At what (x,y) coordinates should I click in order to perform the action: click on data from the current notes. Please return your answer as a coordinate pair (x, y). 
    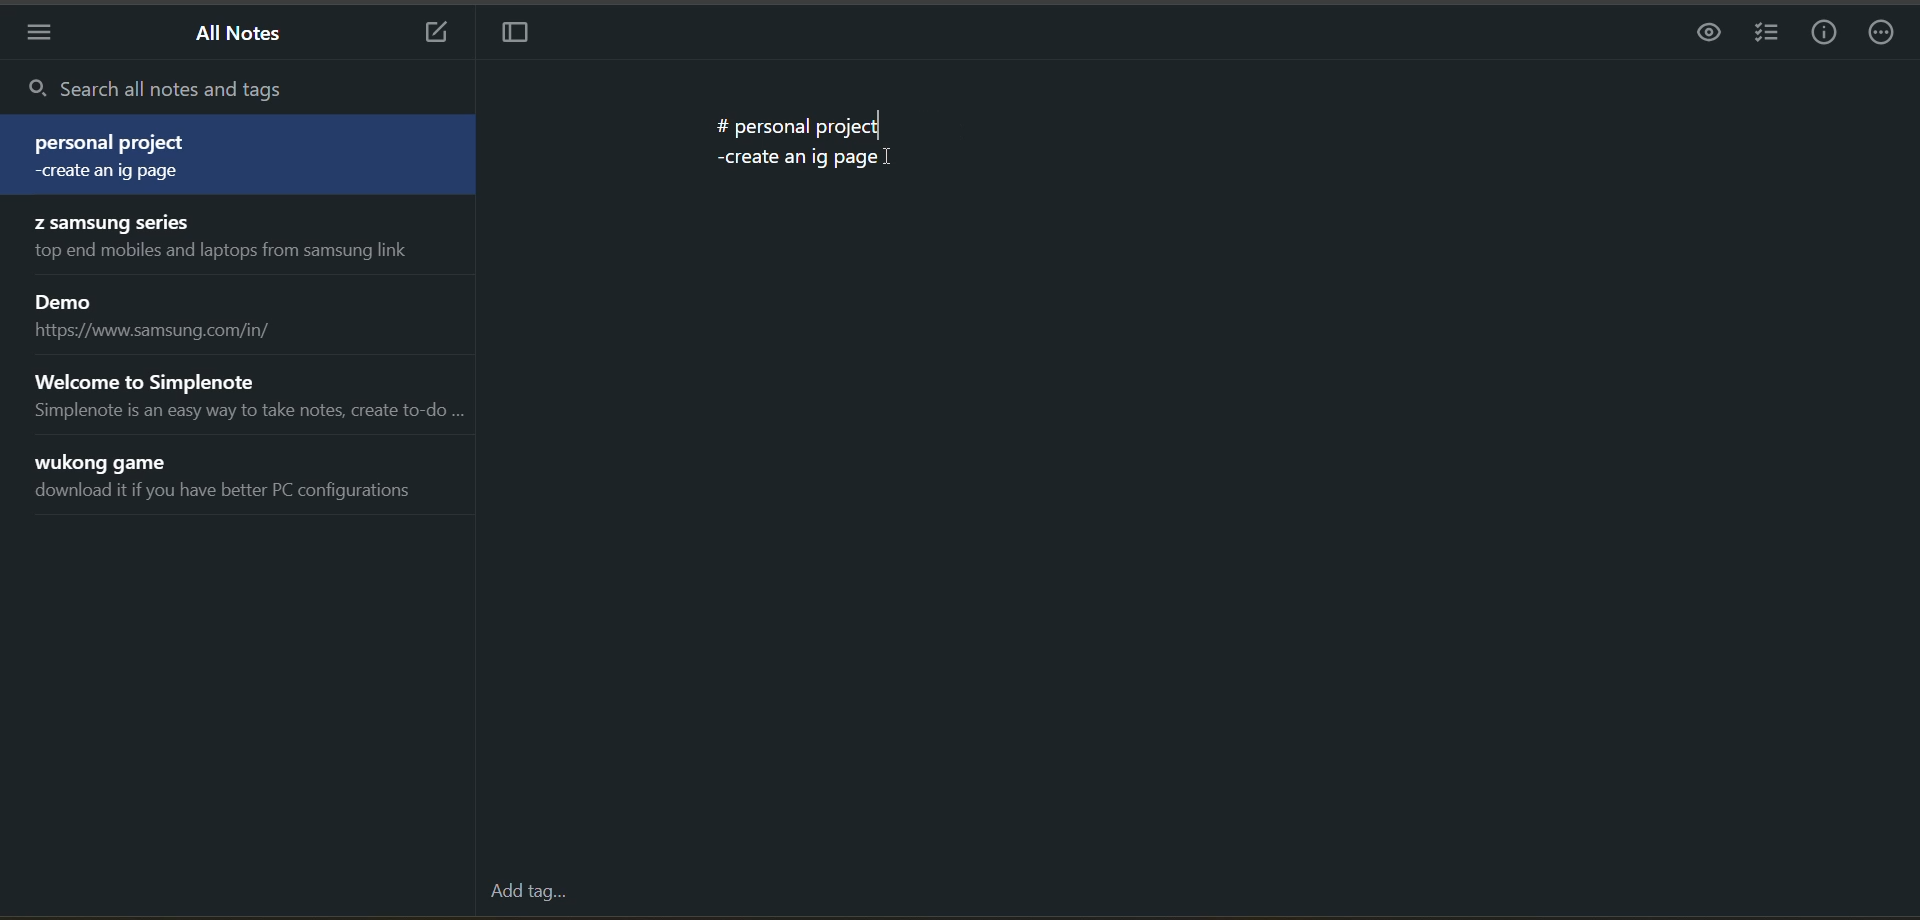
    Looking at the image, I should click on (837, 145).